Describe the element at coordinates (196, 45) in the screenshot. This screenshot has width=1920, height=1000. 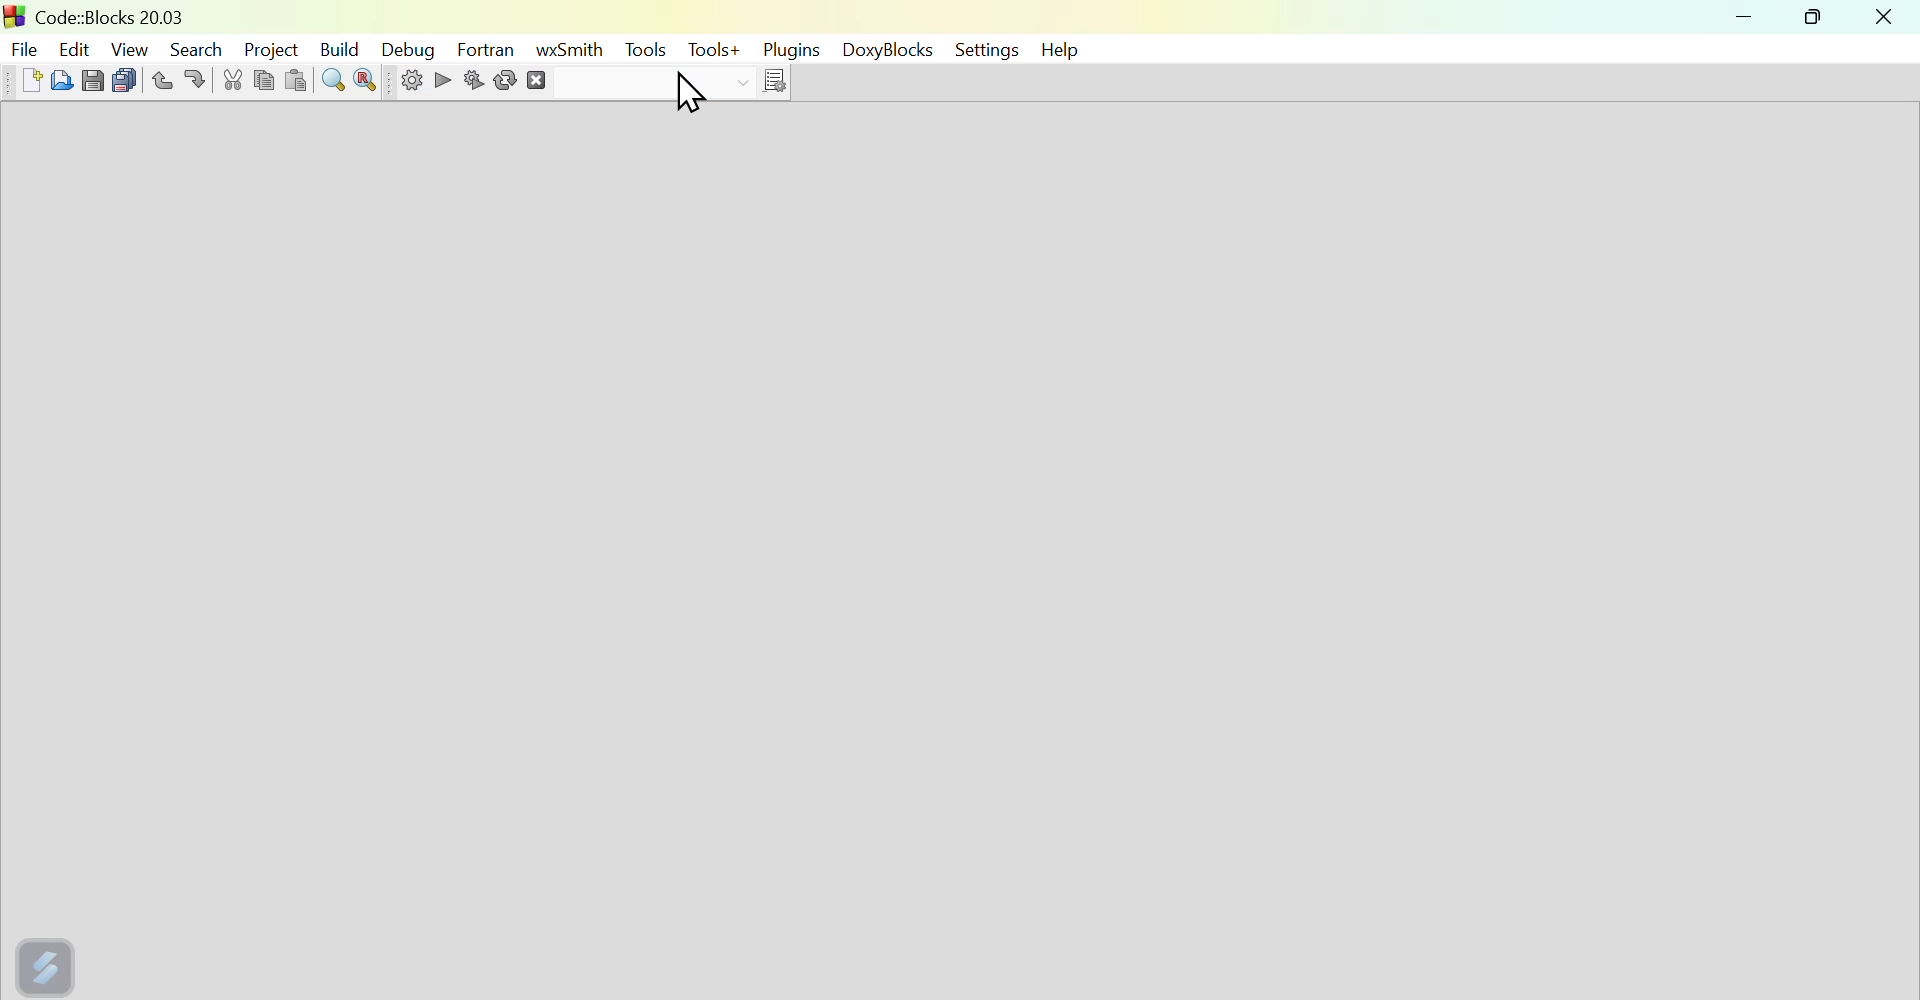
I see `Search` at that location.